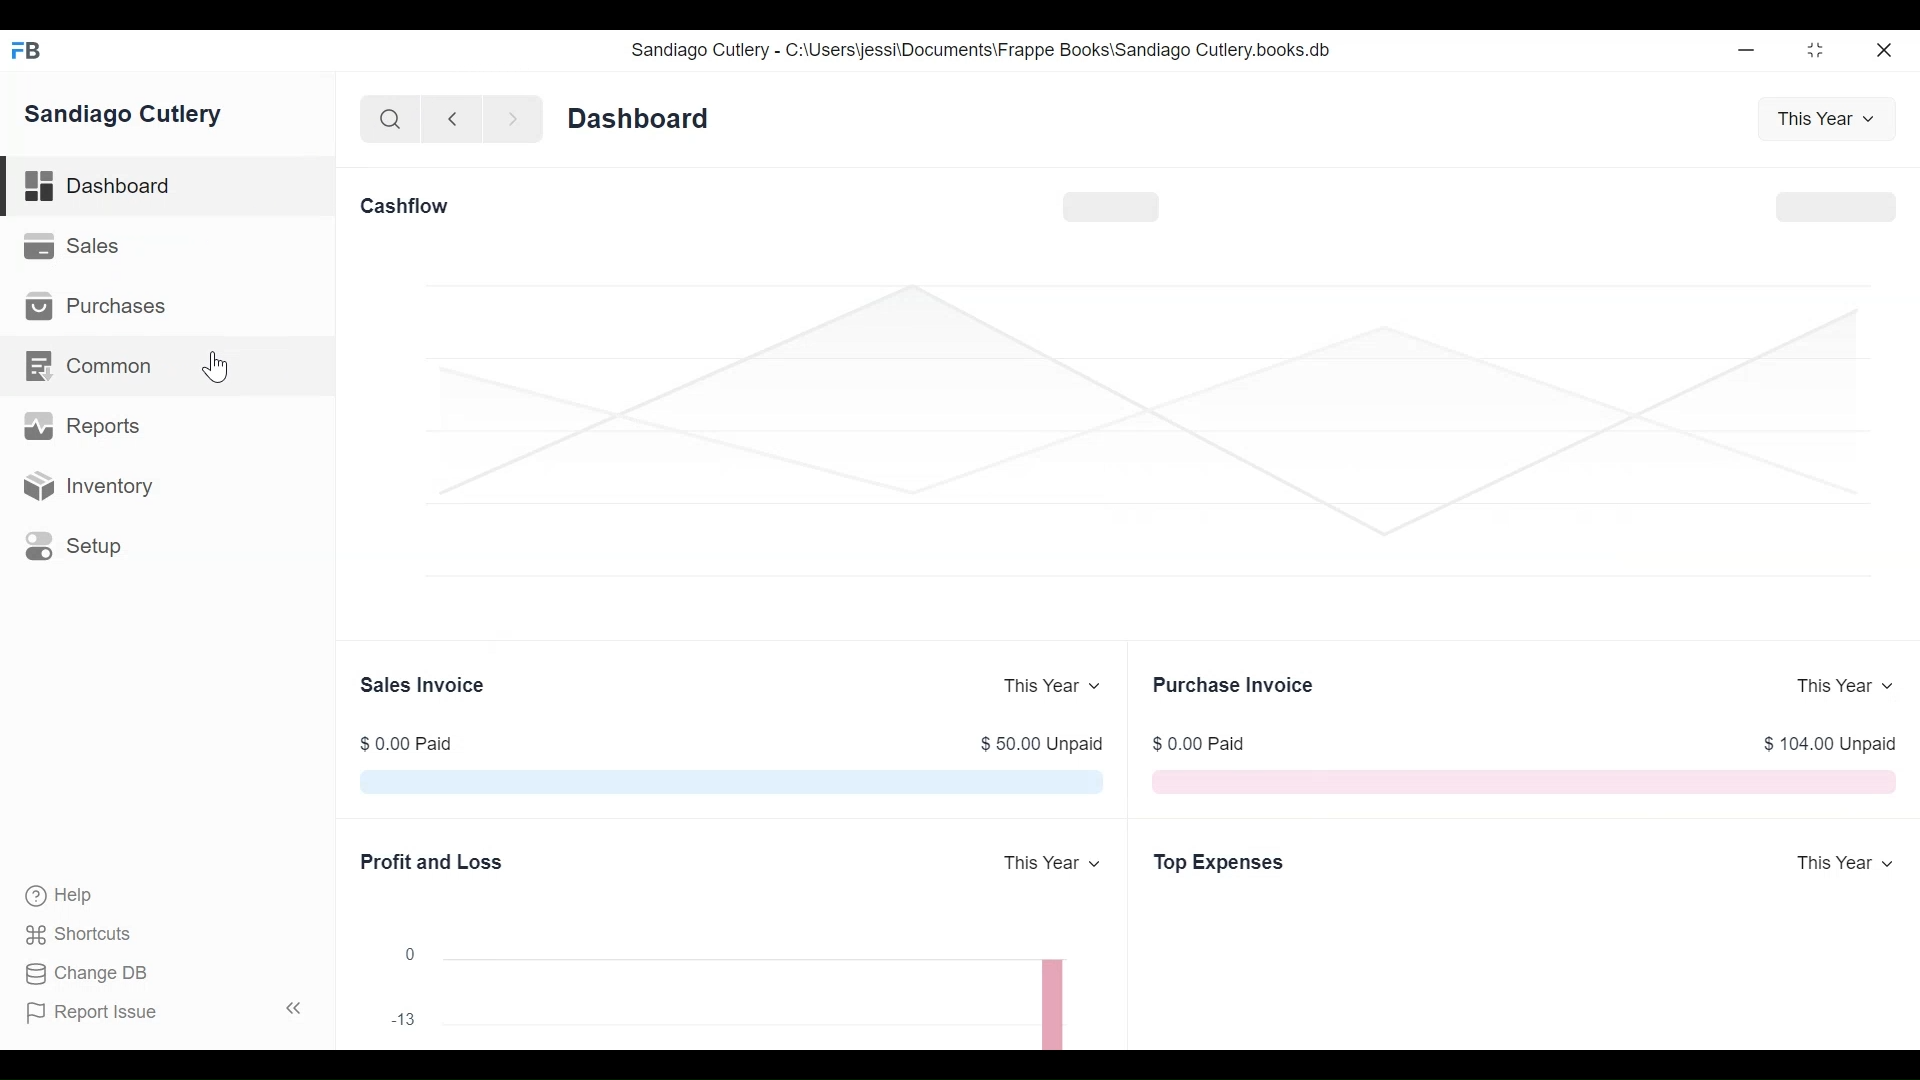  Describe the element at coordinates (639, 118) in the screenshot. I see `Dashboard` at that location.